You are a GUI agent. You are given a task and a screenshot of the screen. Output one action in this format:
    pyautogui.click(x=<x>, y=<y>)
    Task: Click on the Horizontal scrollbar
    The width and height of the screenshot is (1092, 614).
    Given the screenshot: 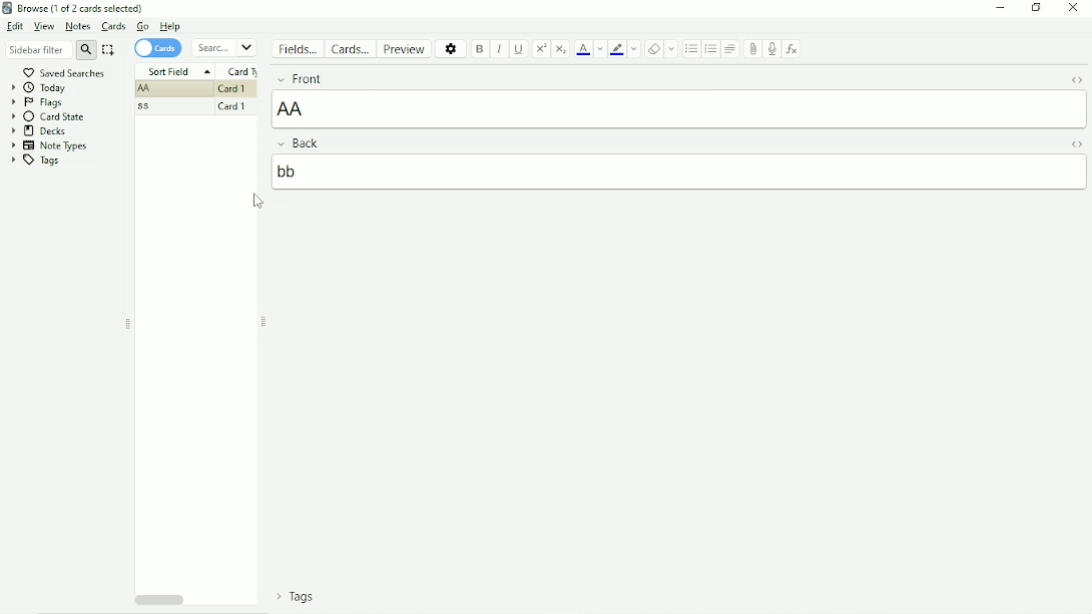 What is the action you would take?
    pyautogui.click(x=160, y=600)
    